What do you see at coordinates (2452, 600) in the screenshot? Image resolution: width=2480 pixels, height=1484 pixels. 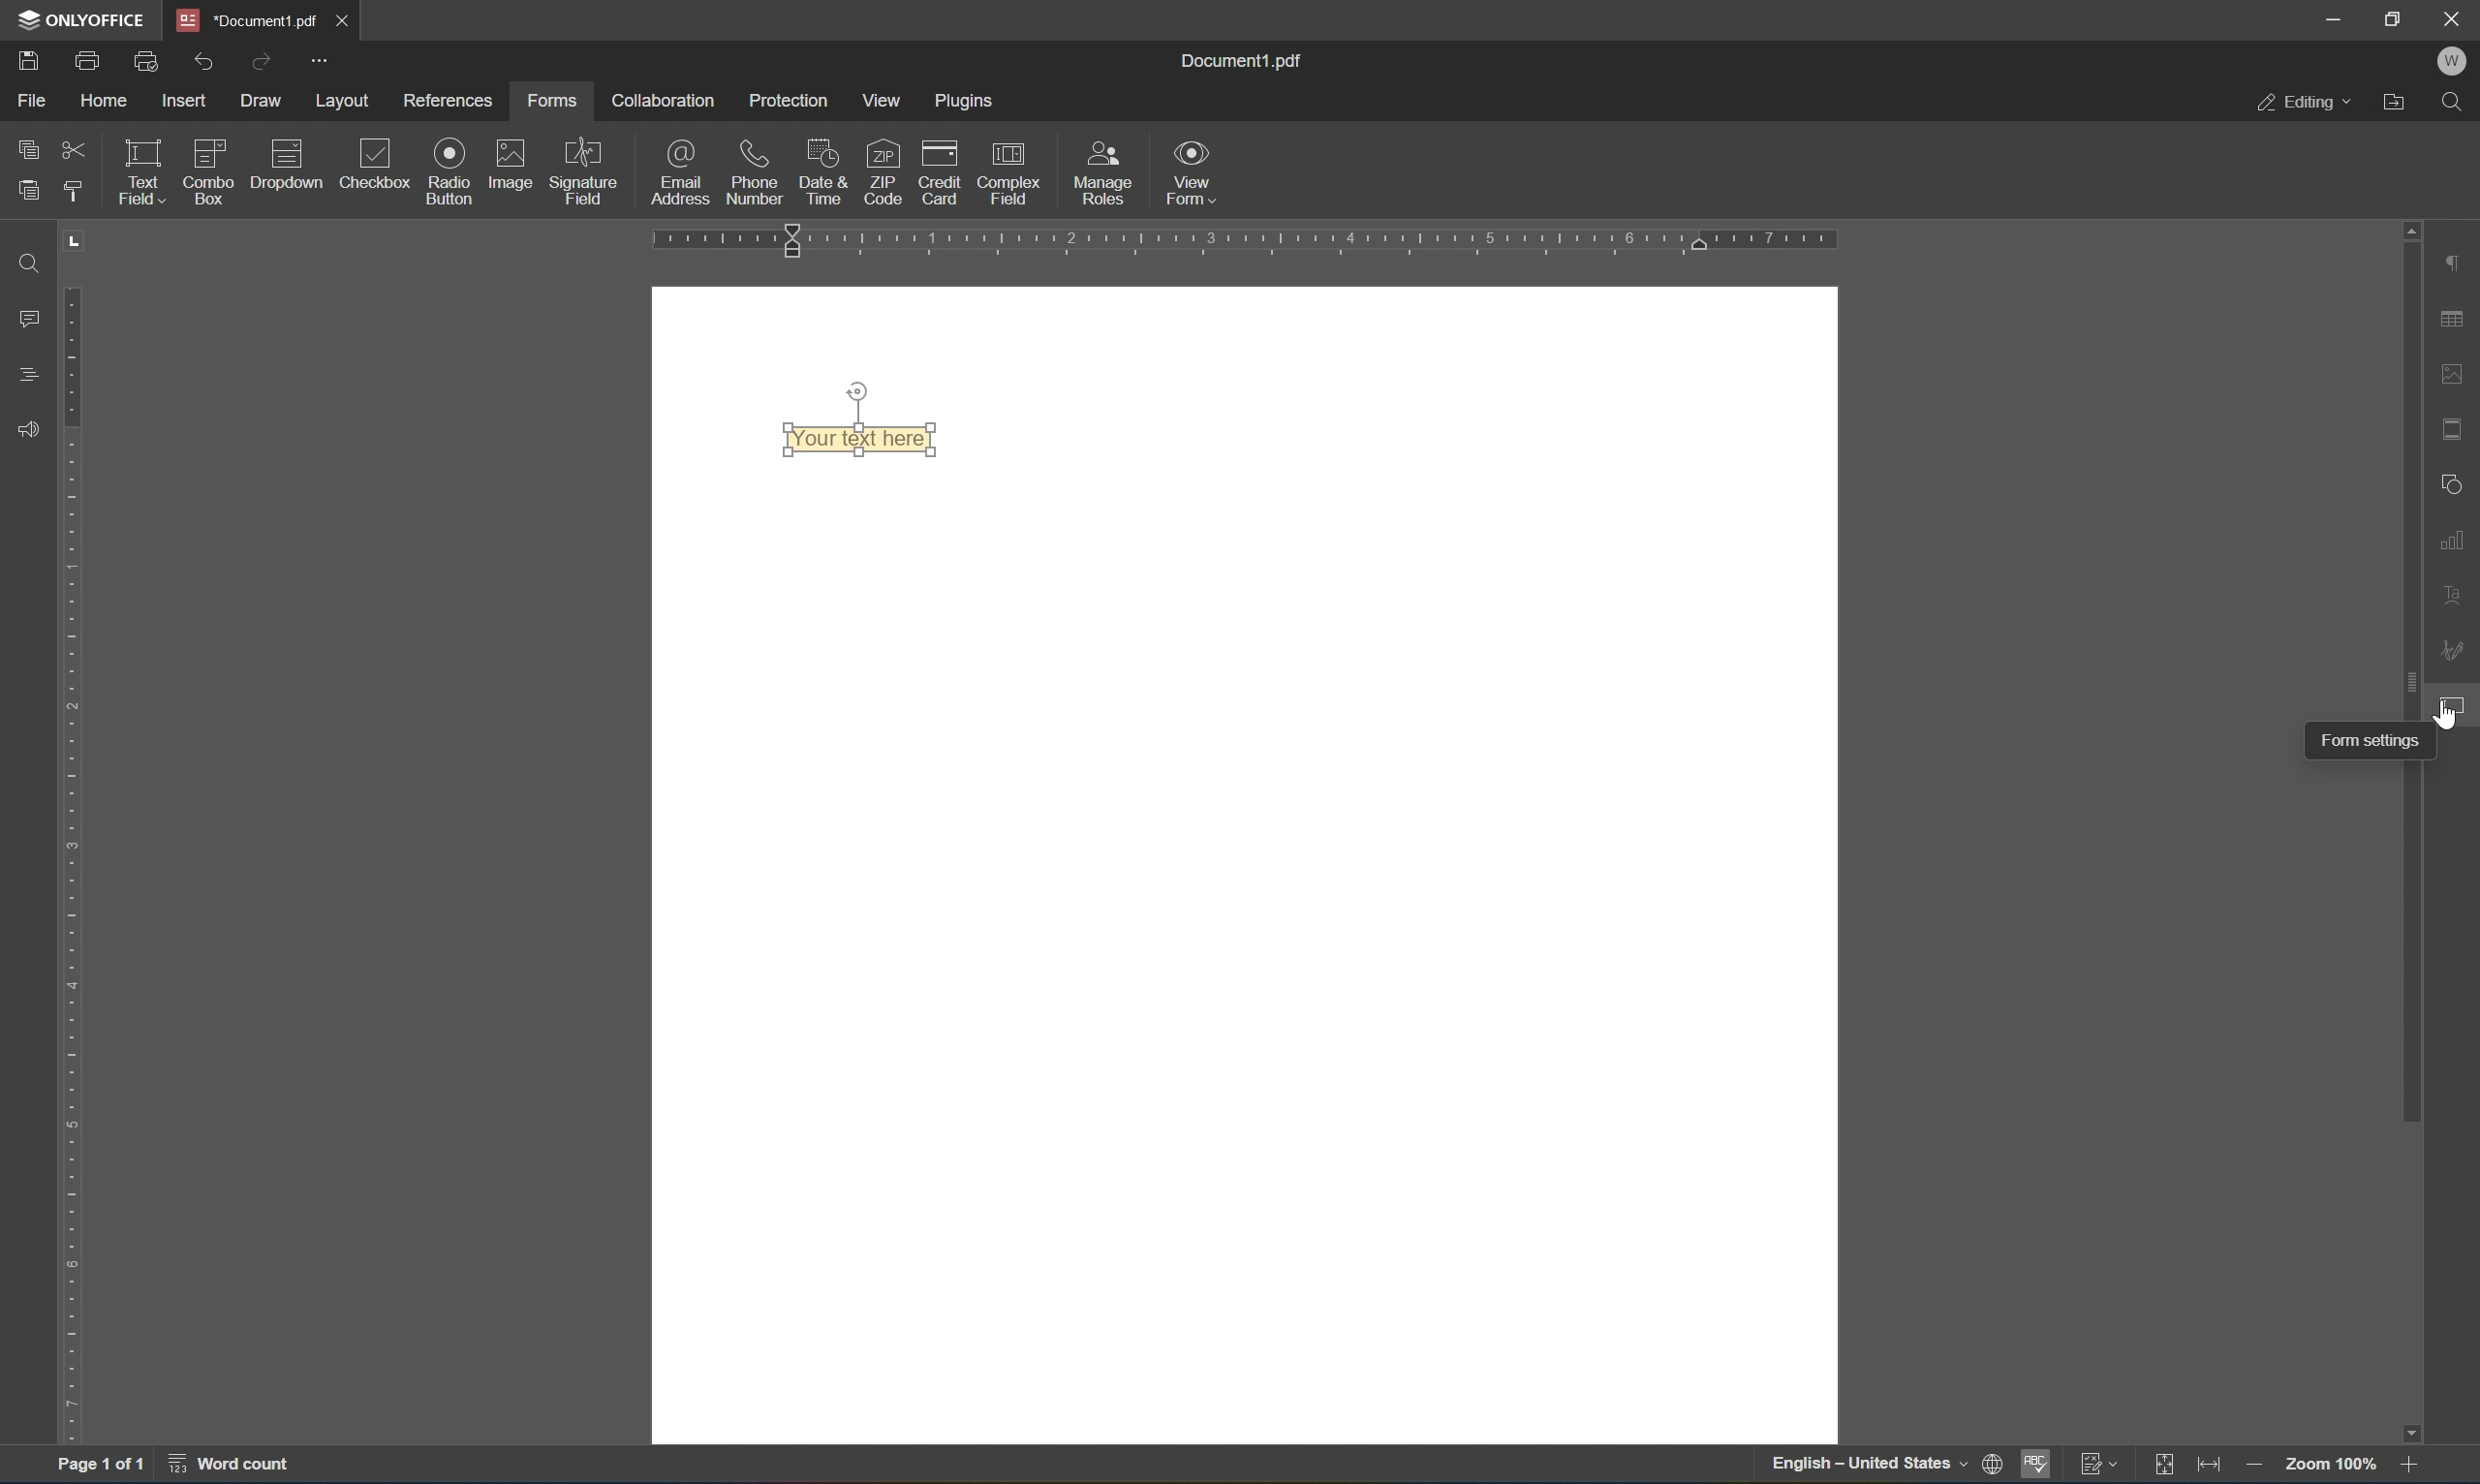 I see `text art settings` at bounding box center [2452, 600].